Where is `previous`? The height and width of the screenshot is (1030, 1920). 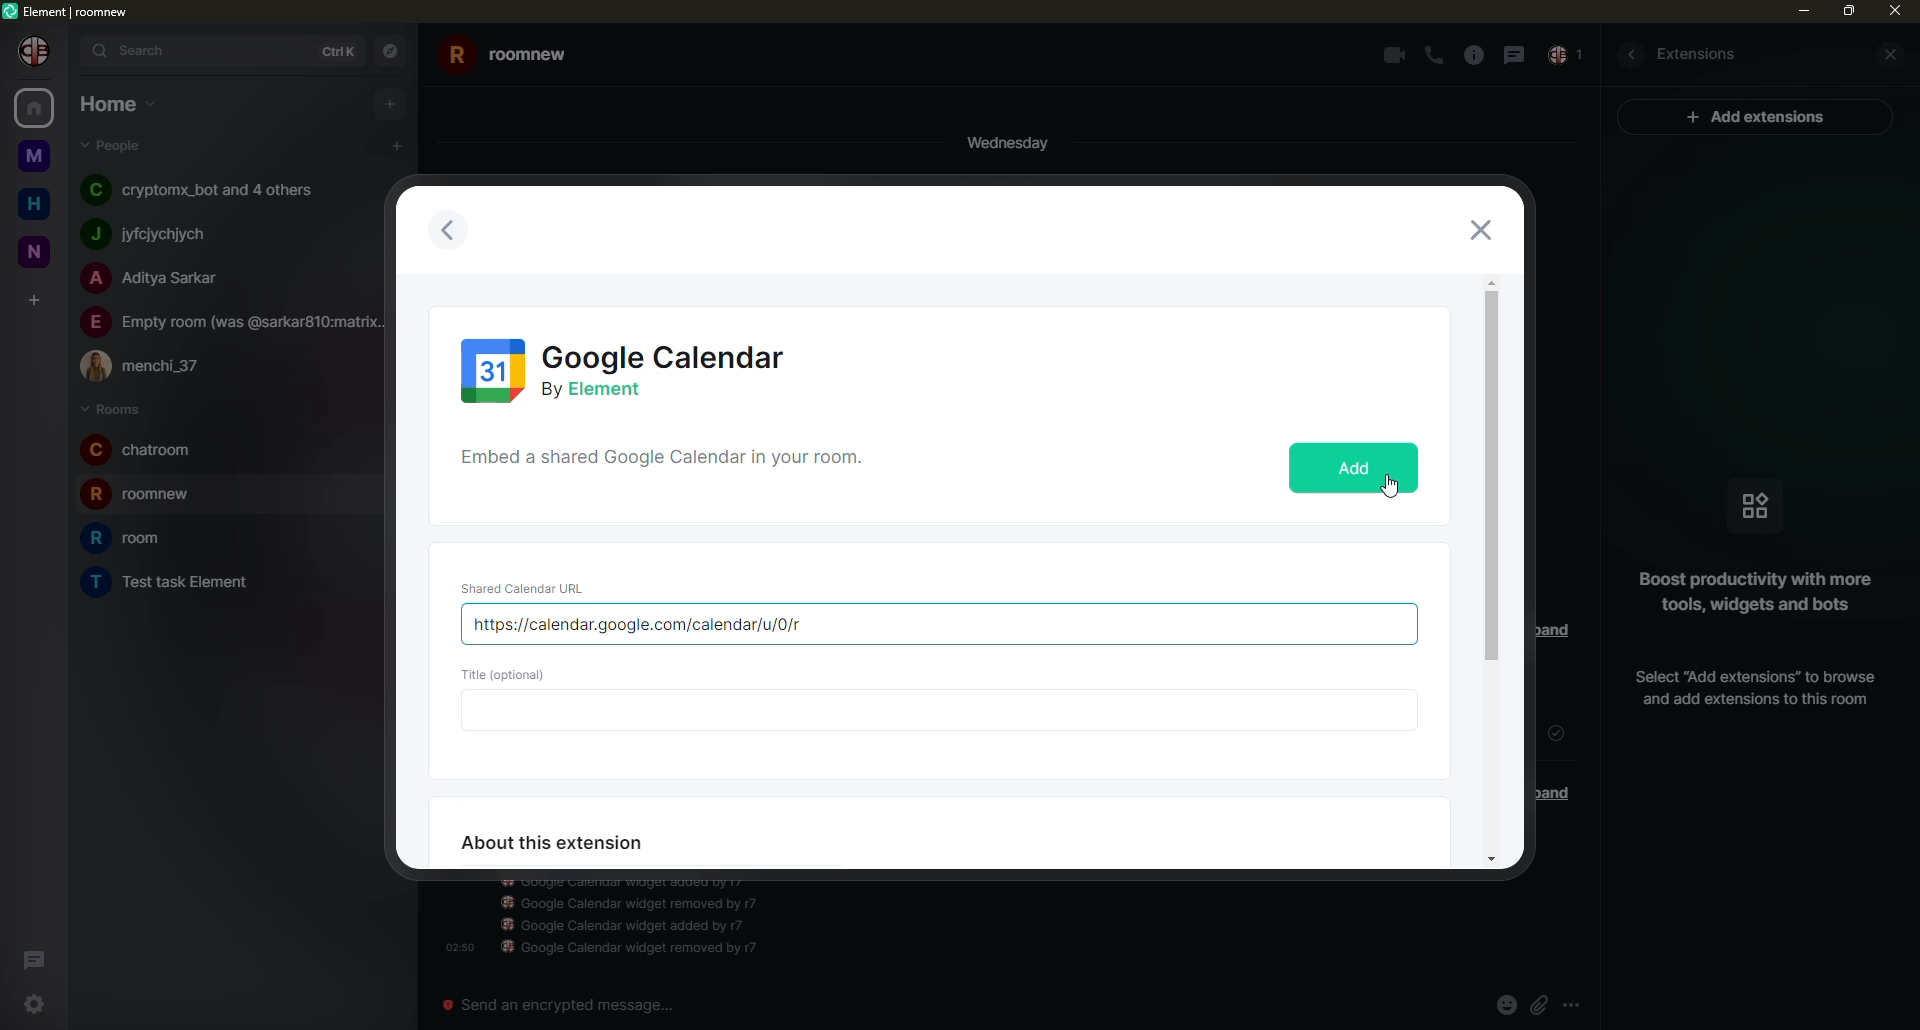
previous is located at coordinates (454, 233).